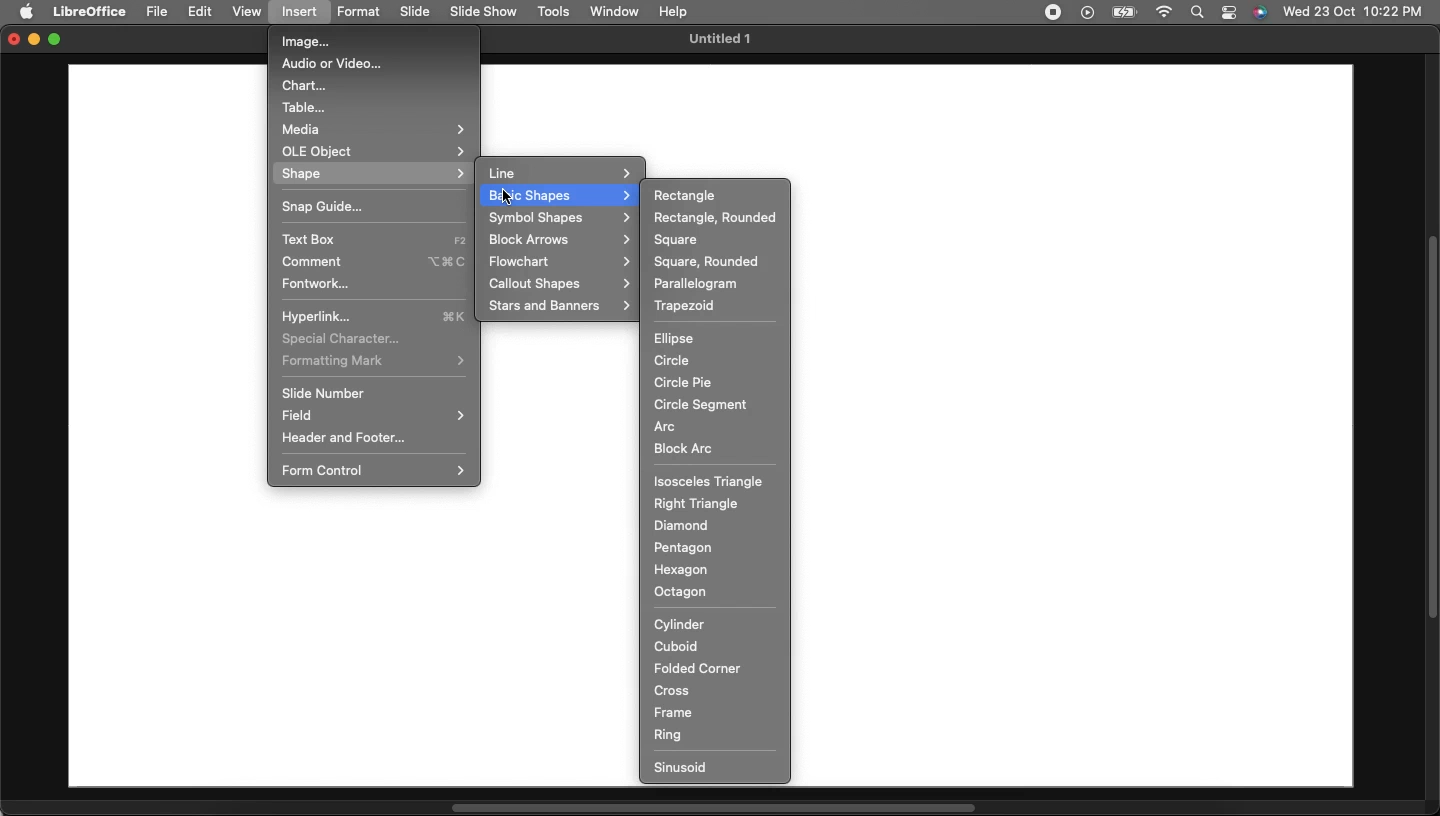 The image size is (1440, 816). What do you see at coordinates (704, 405) in the screenshot?
I see `Circle segment` at bounding box center [704, 405].